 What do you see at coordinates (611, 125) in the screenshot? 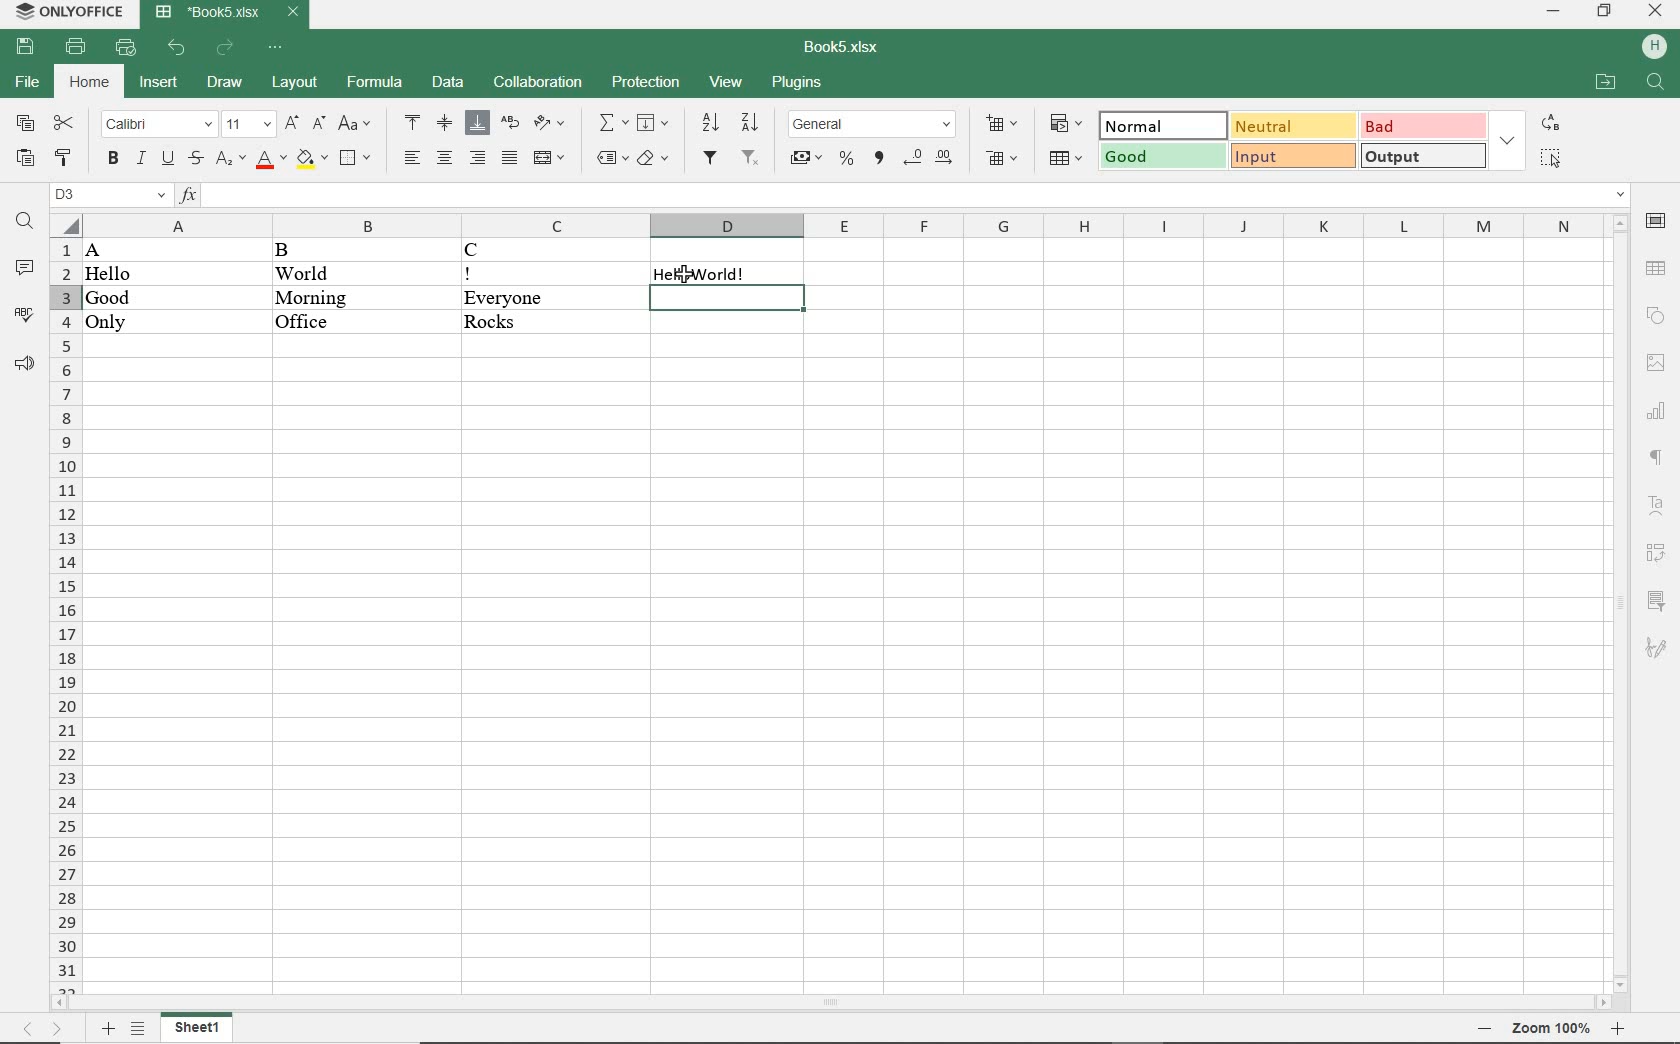
I see `INSERT FUNCTION` at bounding box center [611, 125].